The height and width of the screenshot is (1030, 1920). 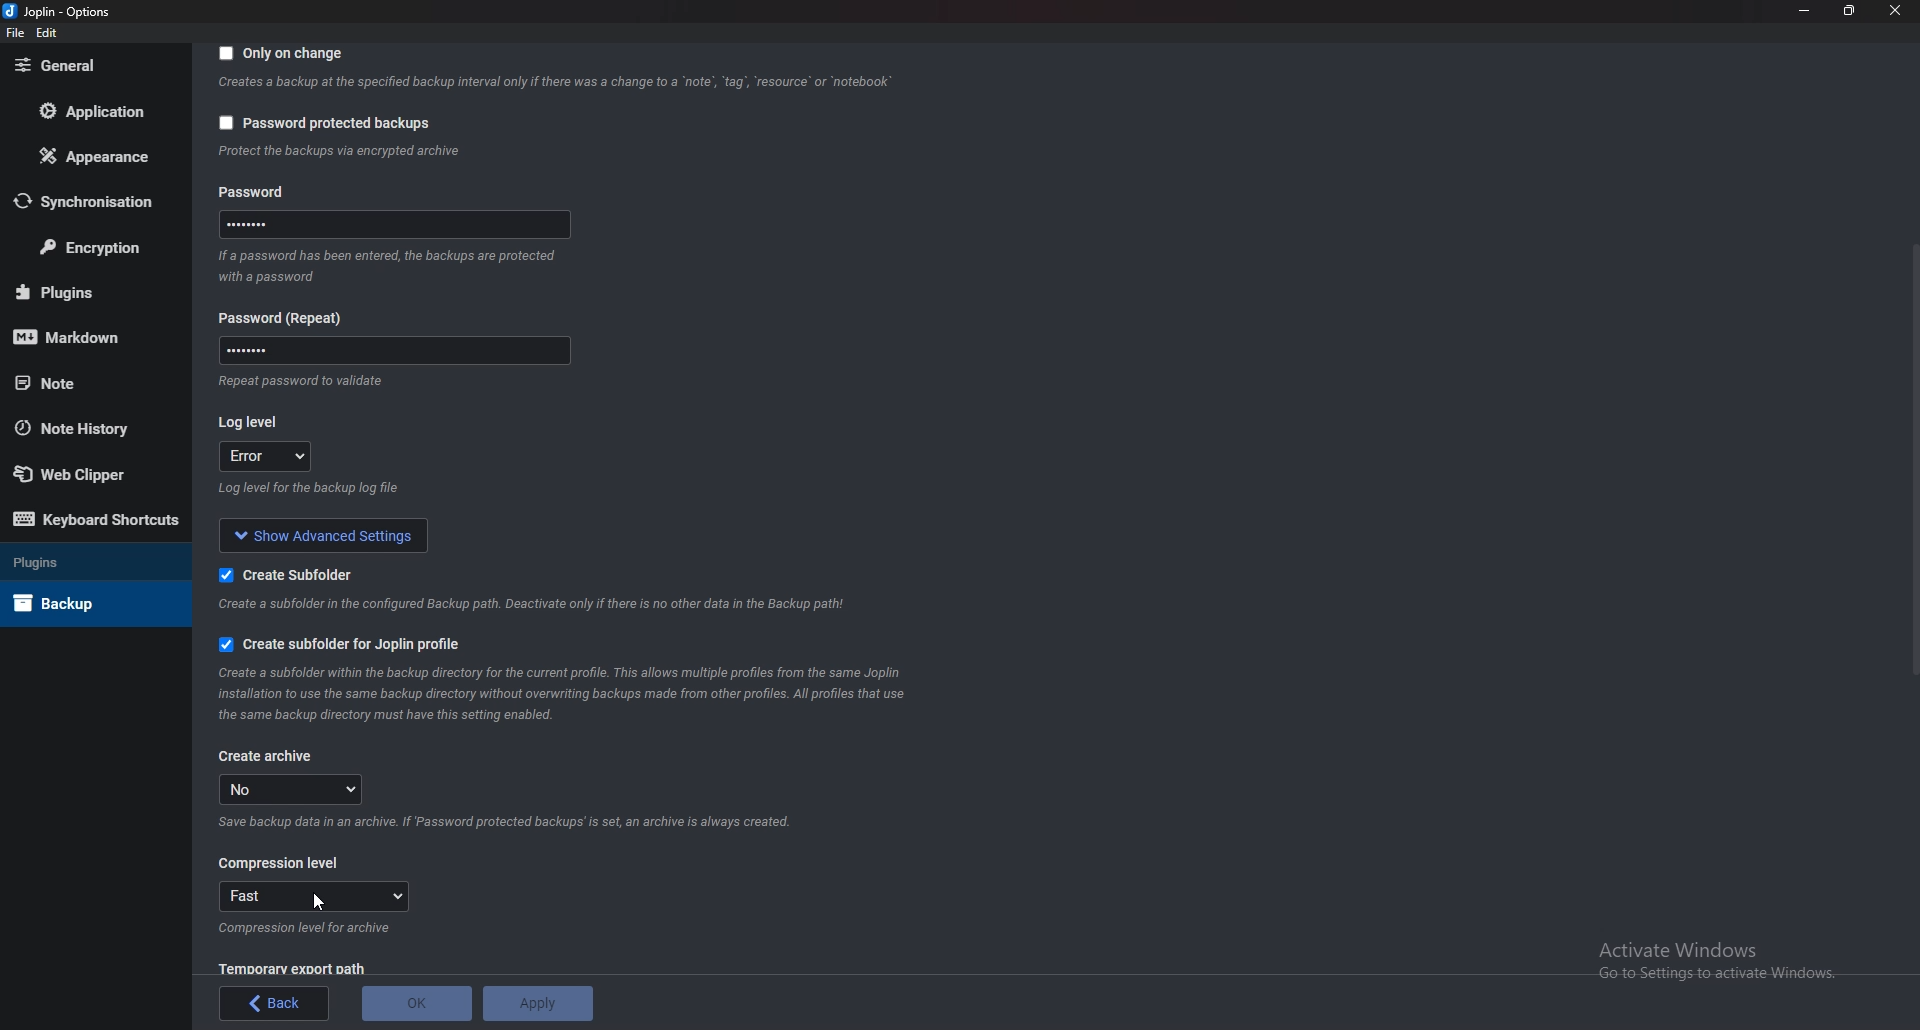 I want to click on mark down, so click(x=81, y=339).